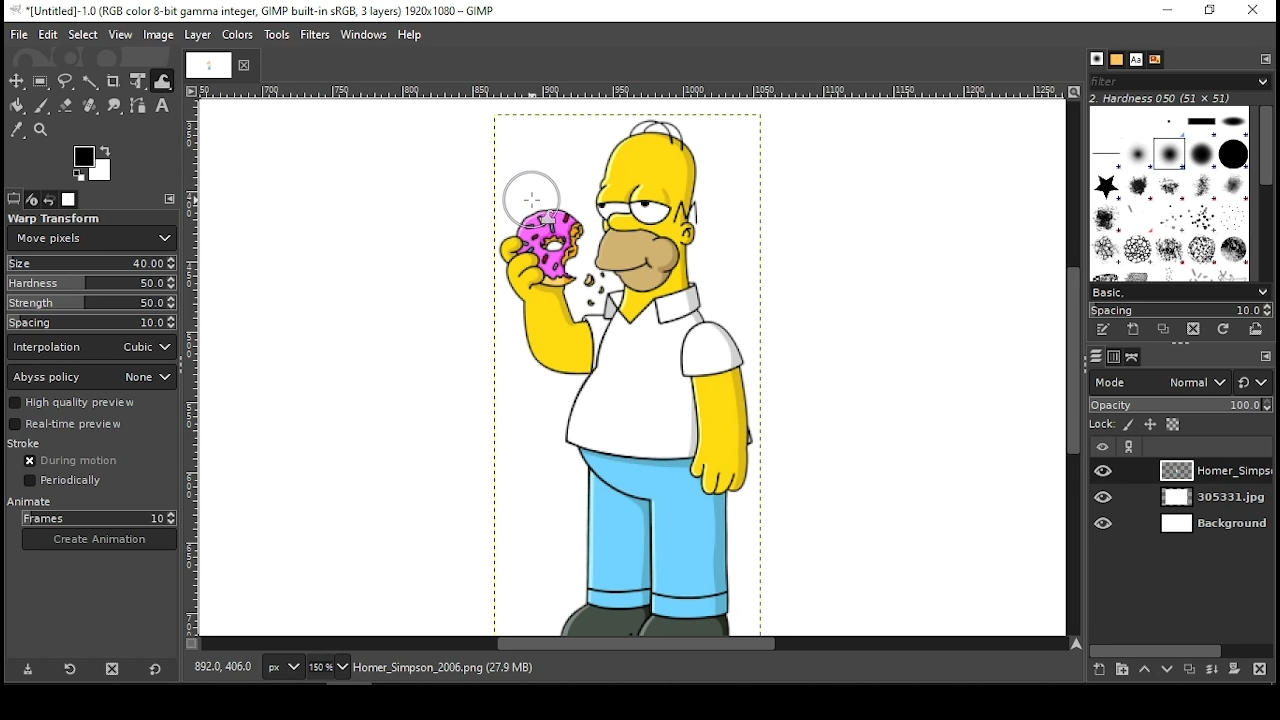 The image size is (1280, 720). What do you see at coordinates (1172, 424) in the screenshot?
I see `lock alpha channel` at bounding box center [1172, 424].